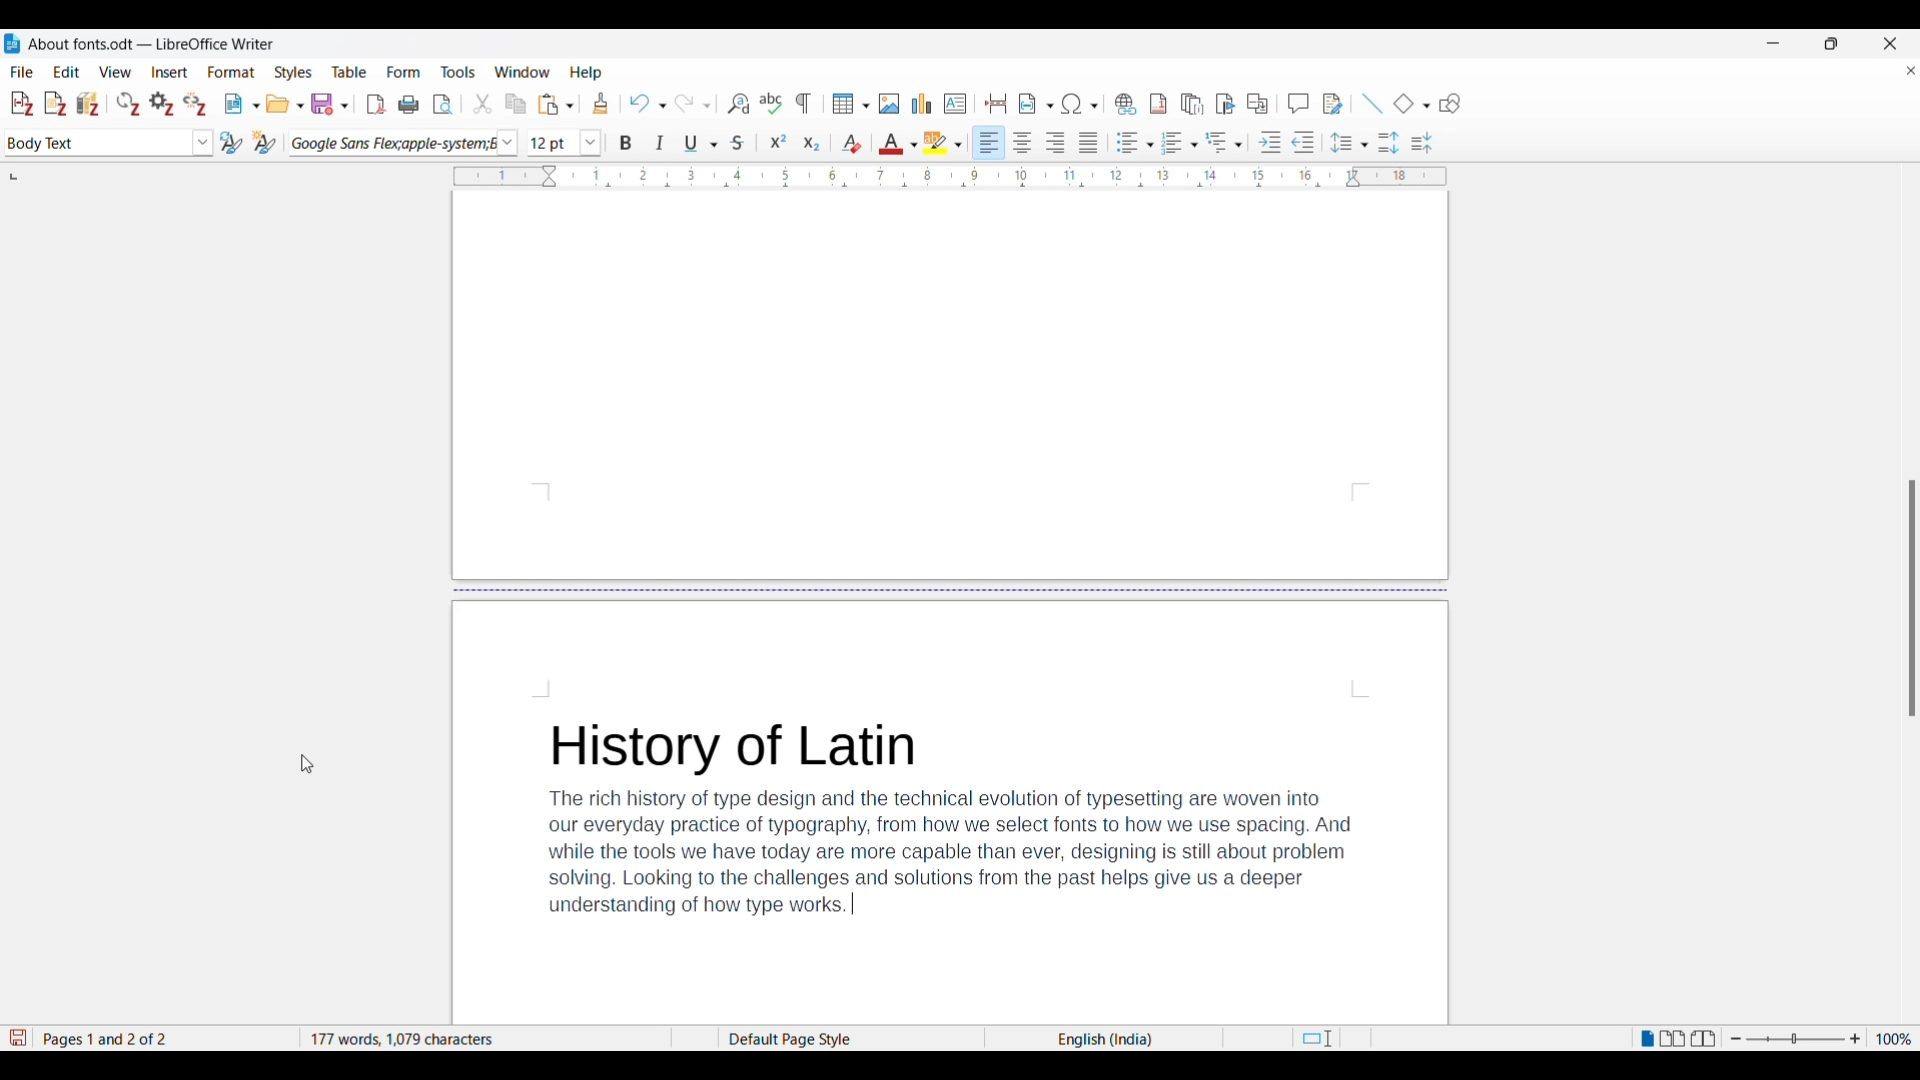 This screenshot has width=1920, height=1080. Describe the element at coordinates (647, 104) in the screenshot. I see `Undo options` at that location.